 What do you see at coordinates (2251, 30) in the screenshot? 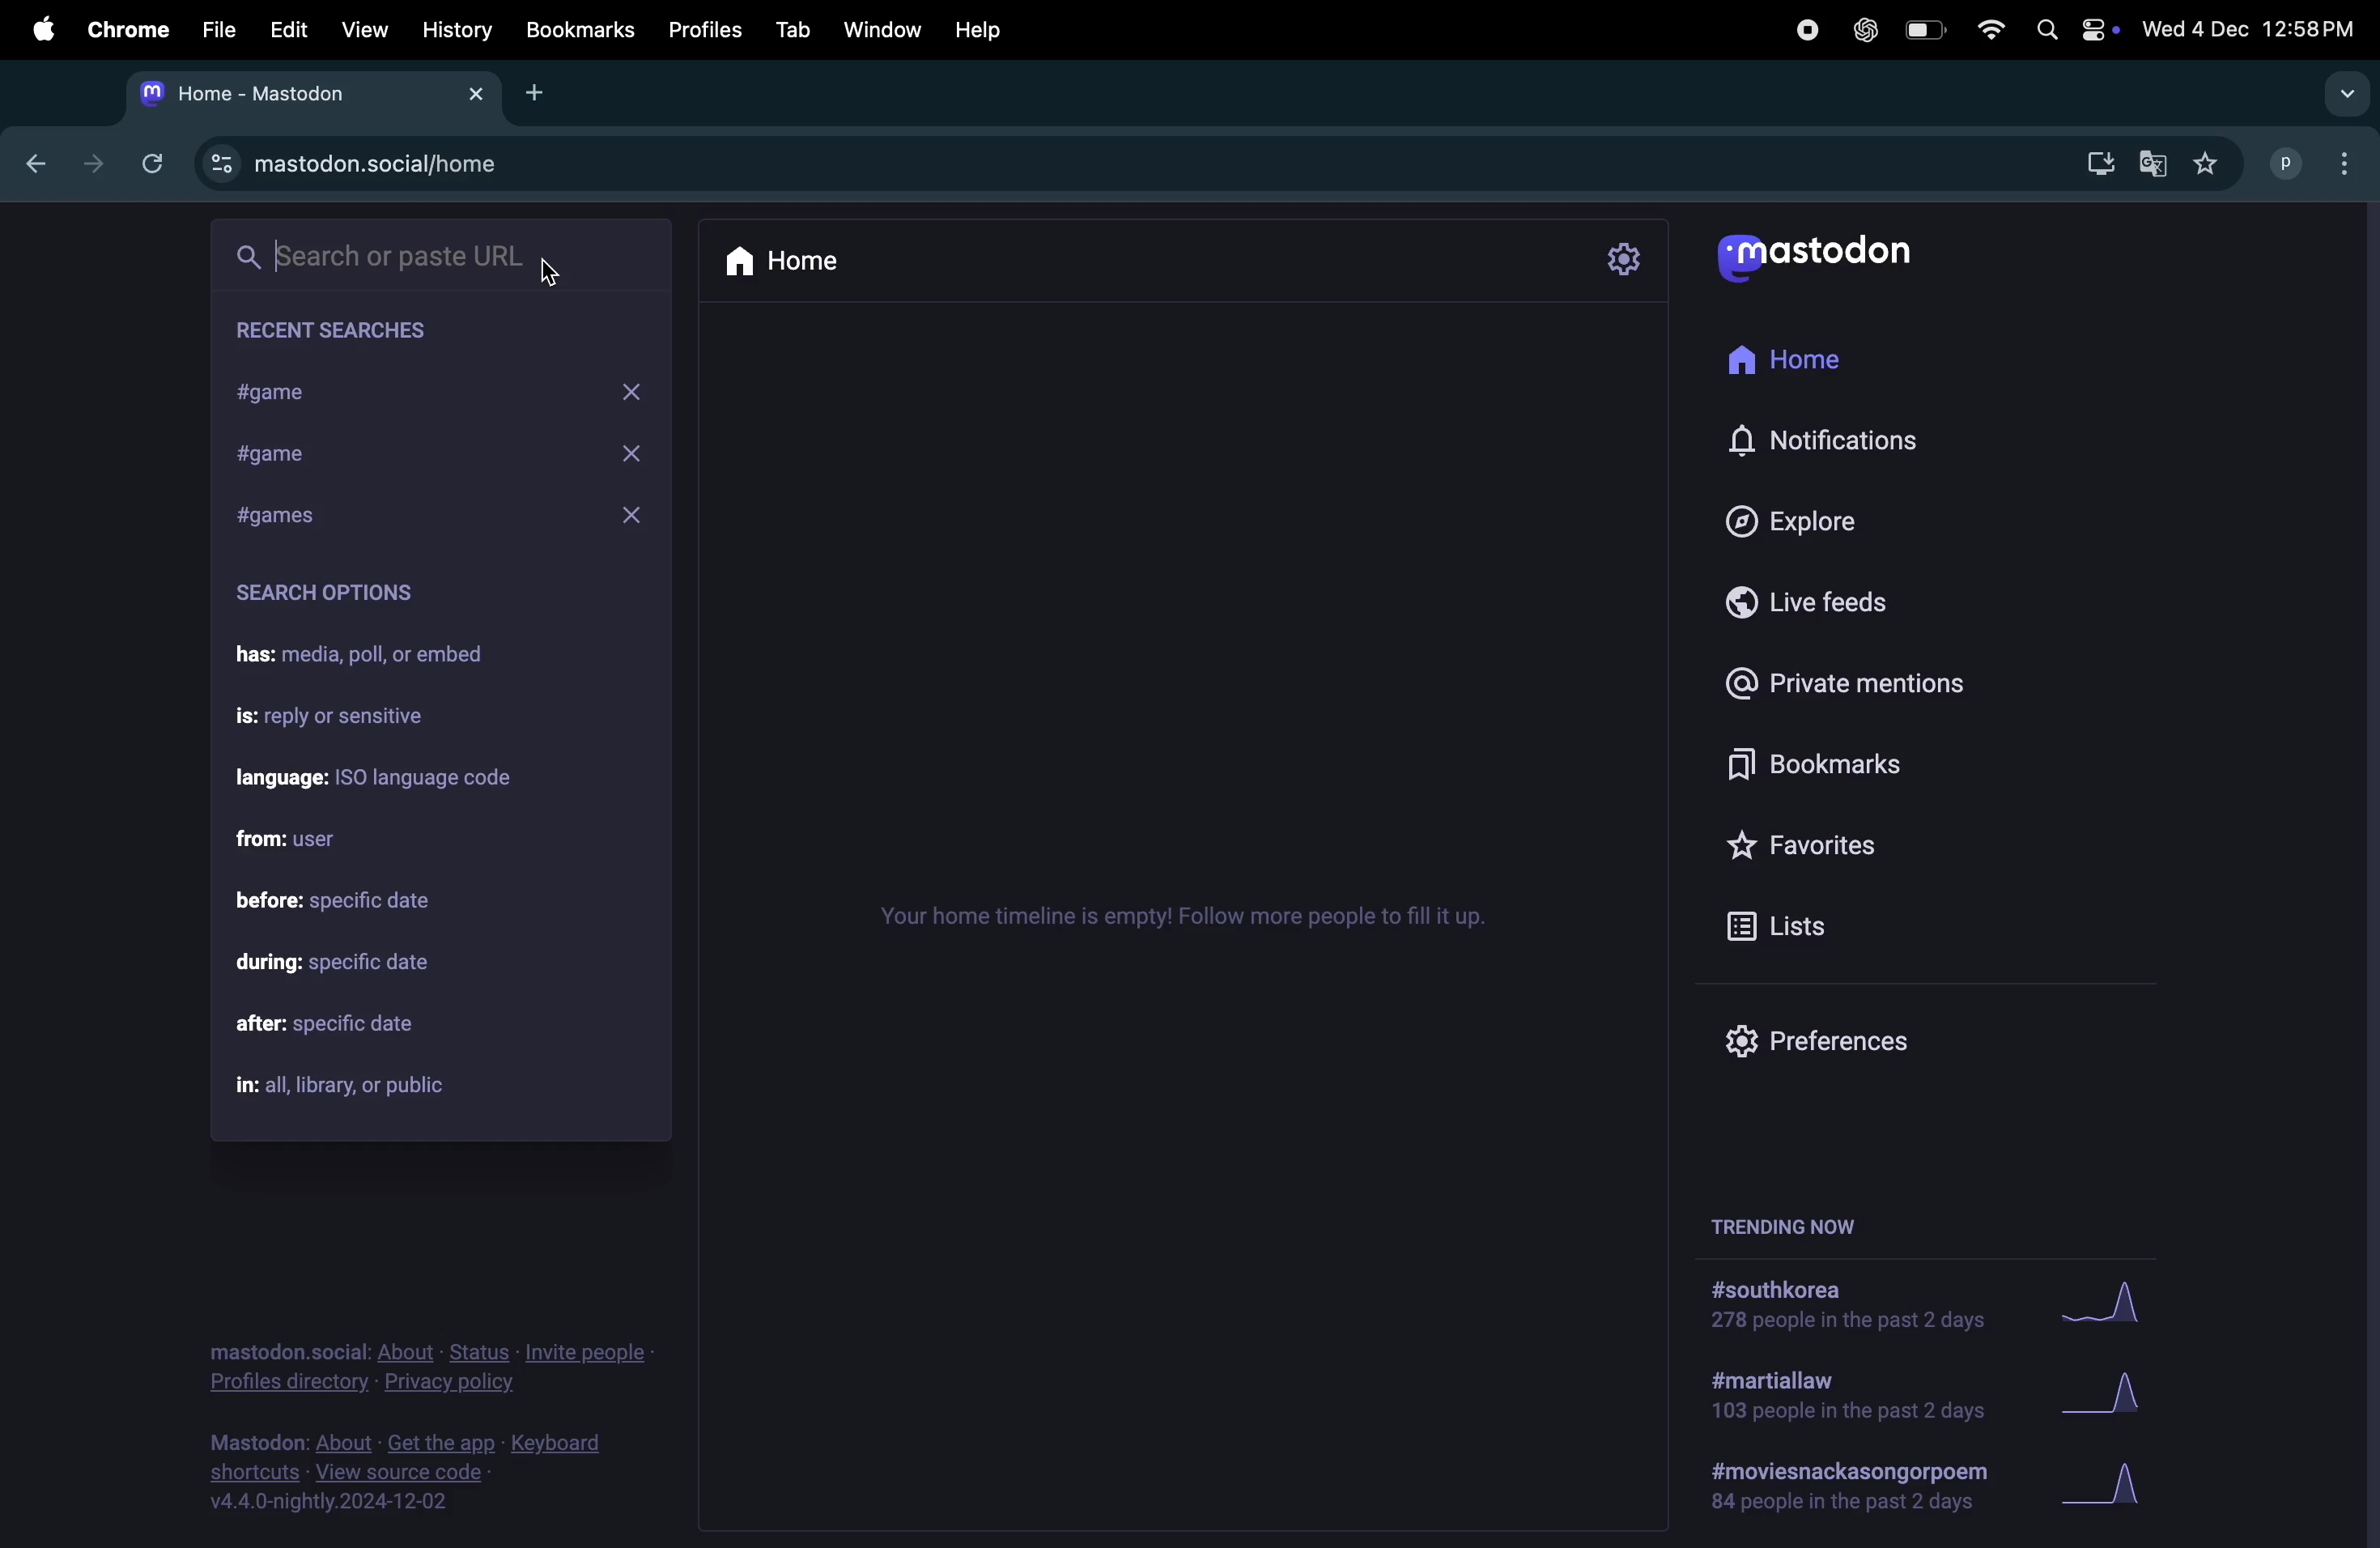
I see `date and time` at bounding box center [2251, 30].